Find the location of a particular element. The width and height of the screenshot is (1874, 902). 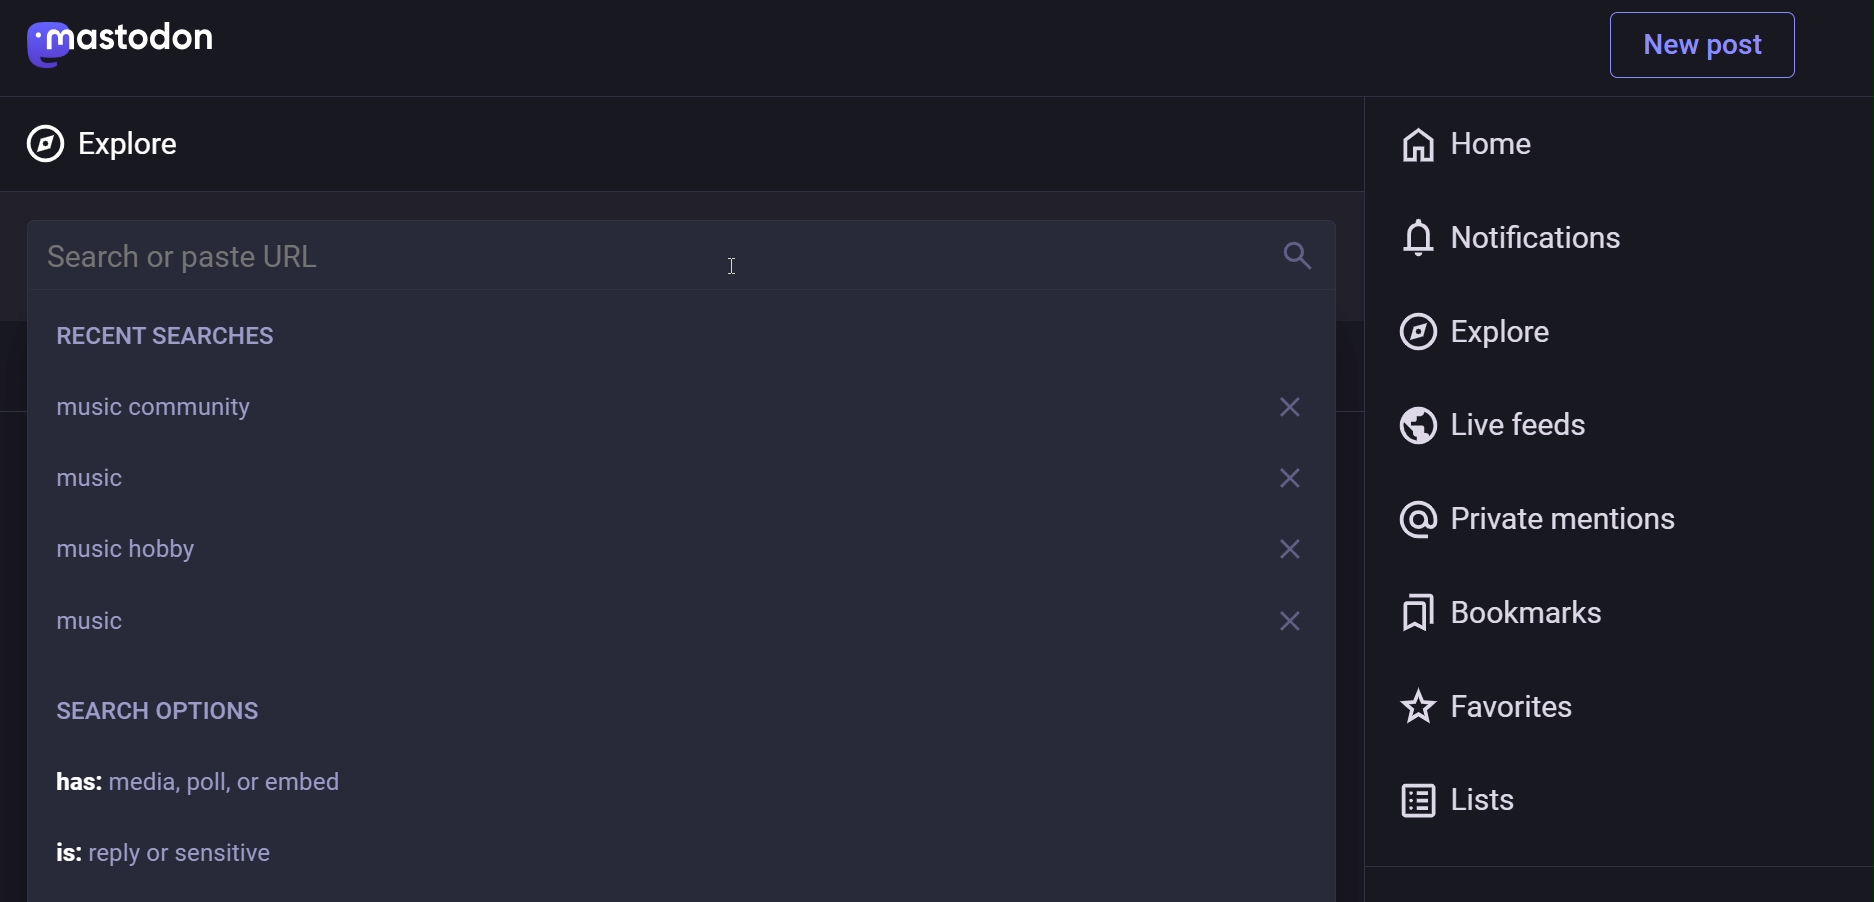

mastodon is located at coordinates (131, 39).